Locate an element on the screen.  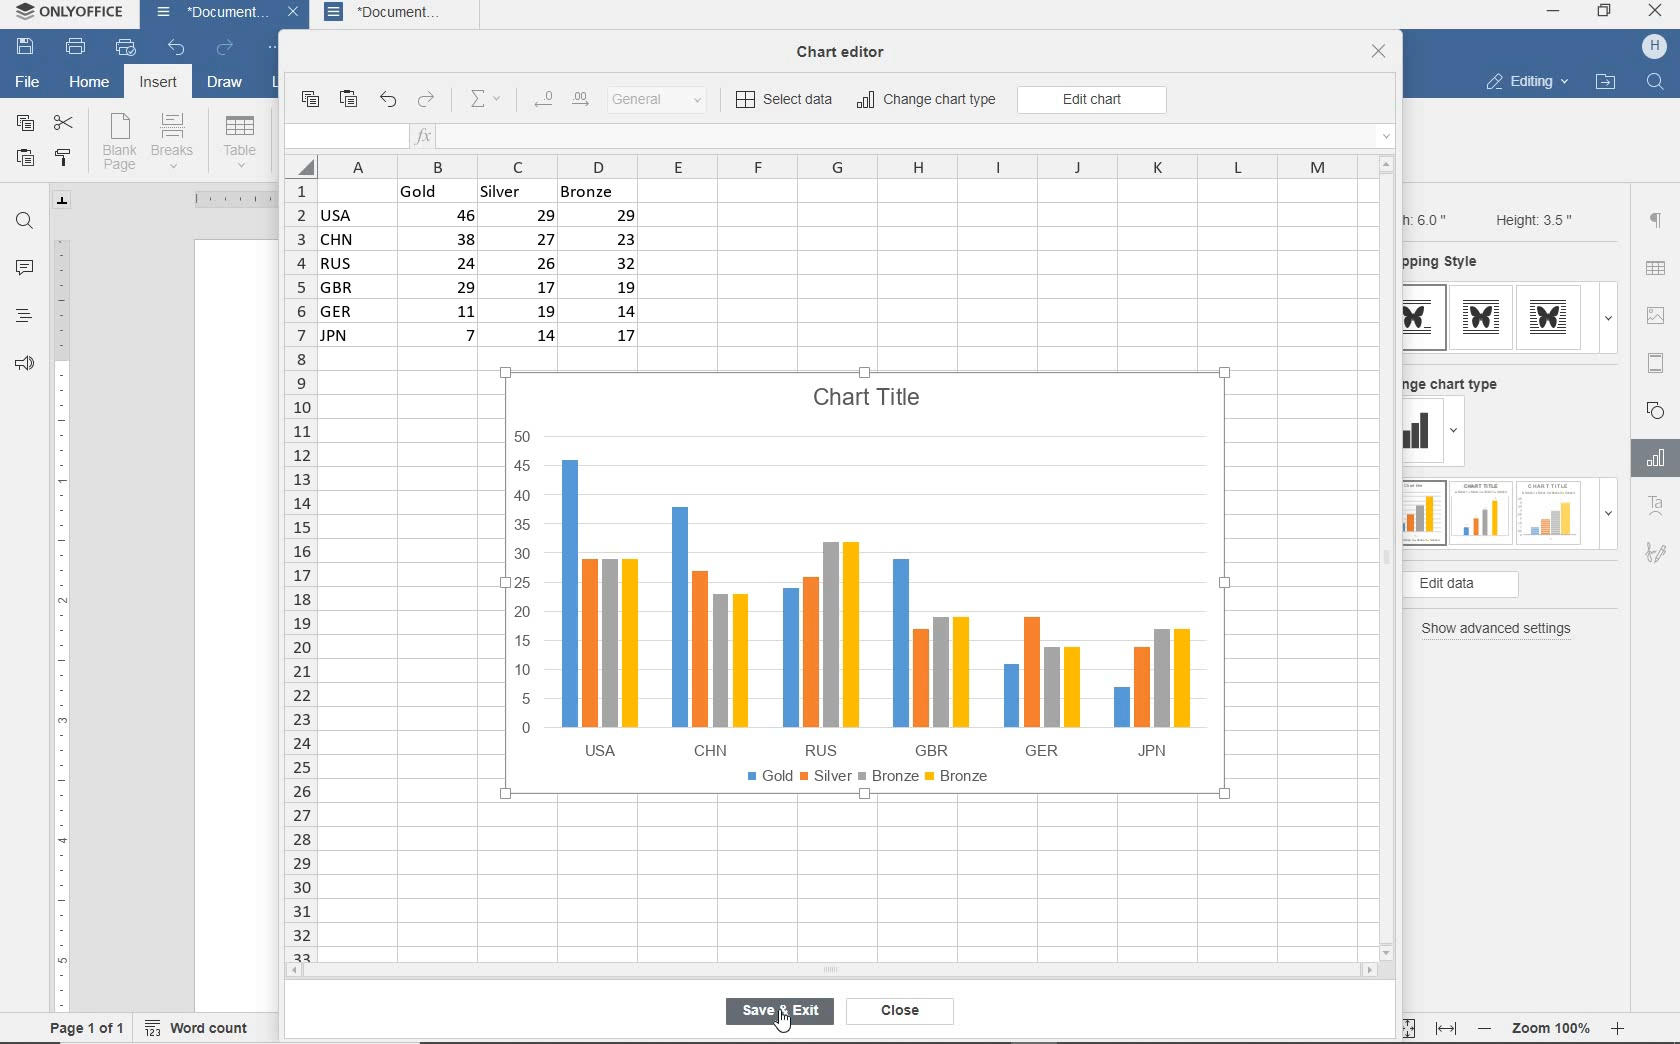
type 3 is located at coordinates (1550, 511).